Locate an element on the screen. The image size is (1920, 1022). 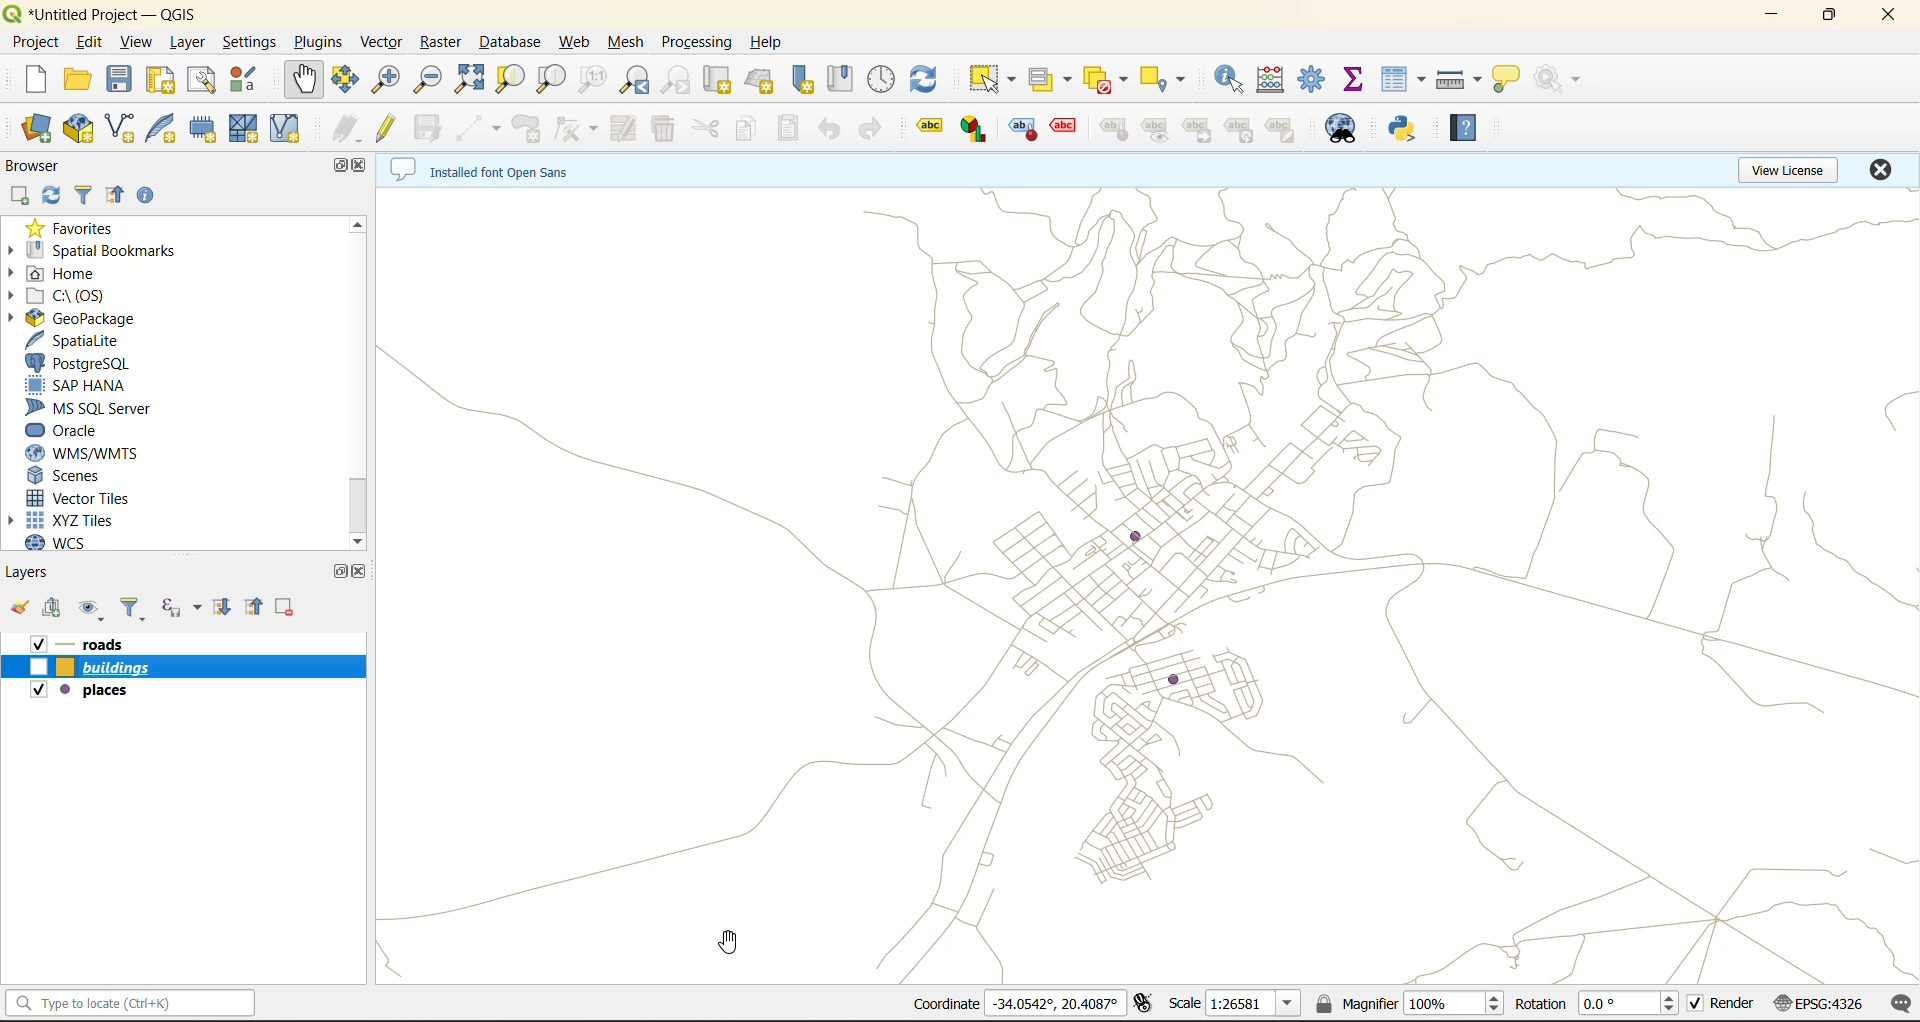
scale is located at coordinates (1239, 1005).